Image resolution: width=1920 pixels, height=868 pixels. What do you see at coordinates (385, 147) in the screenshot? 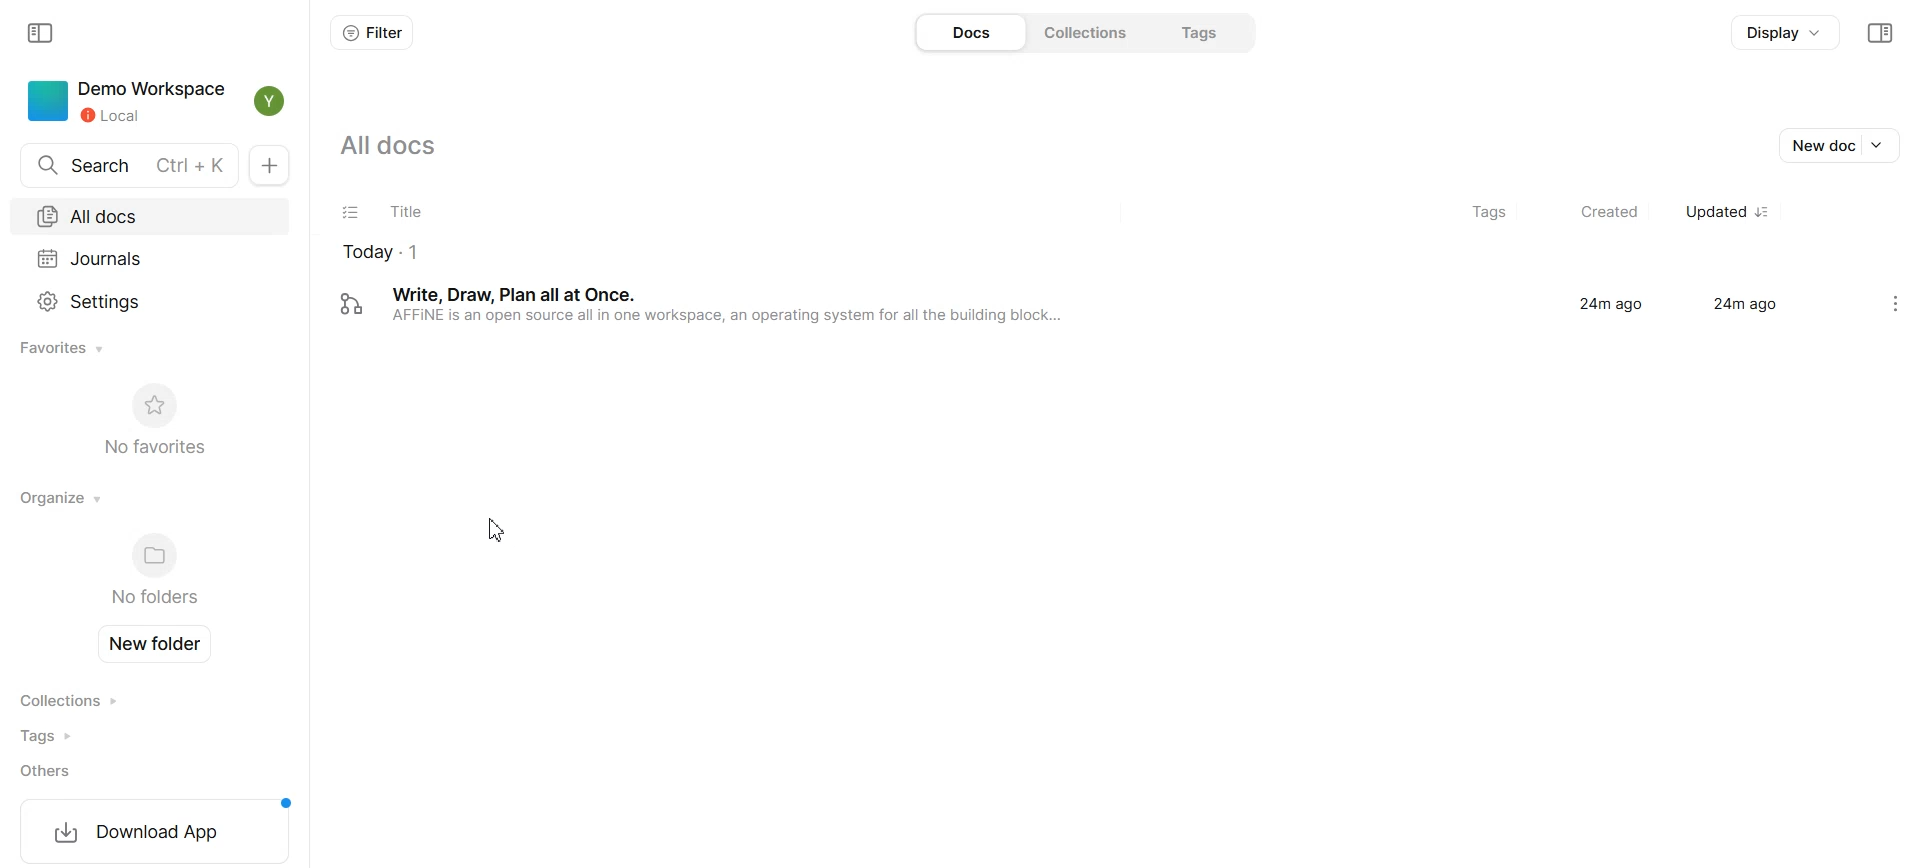
I see `all docs` at bounding box center [385, 147].